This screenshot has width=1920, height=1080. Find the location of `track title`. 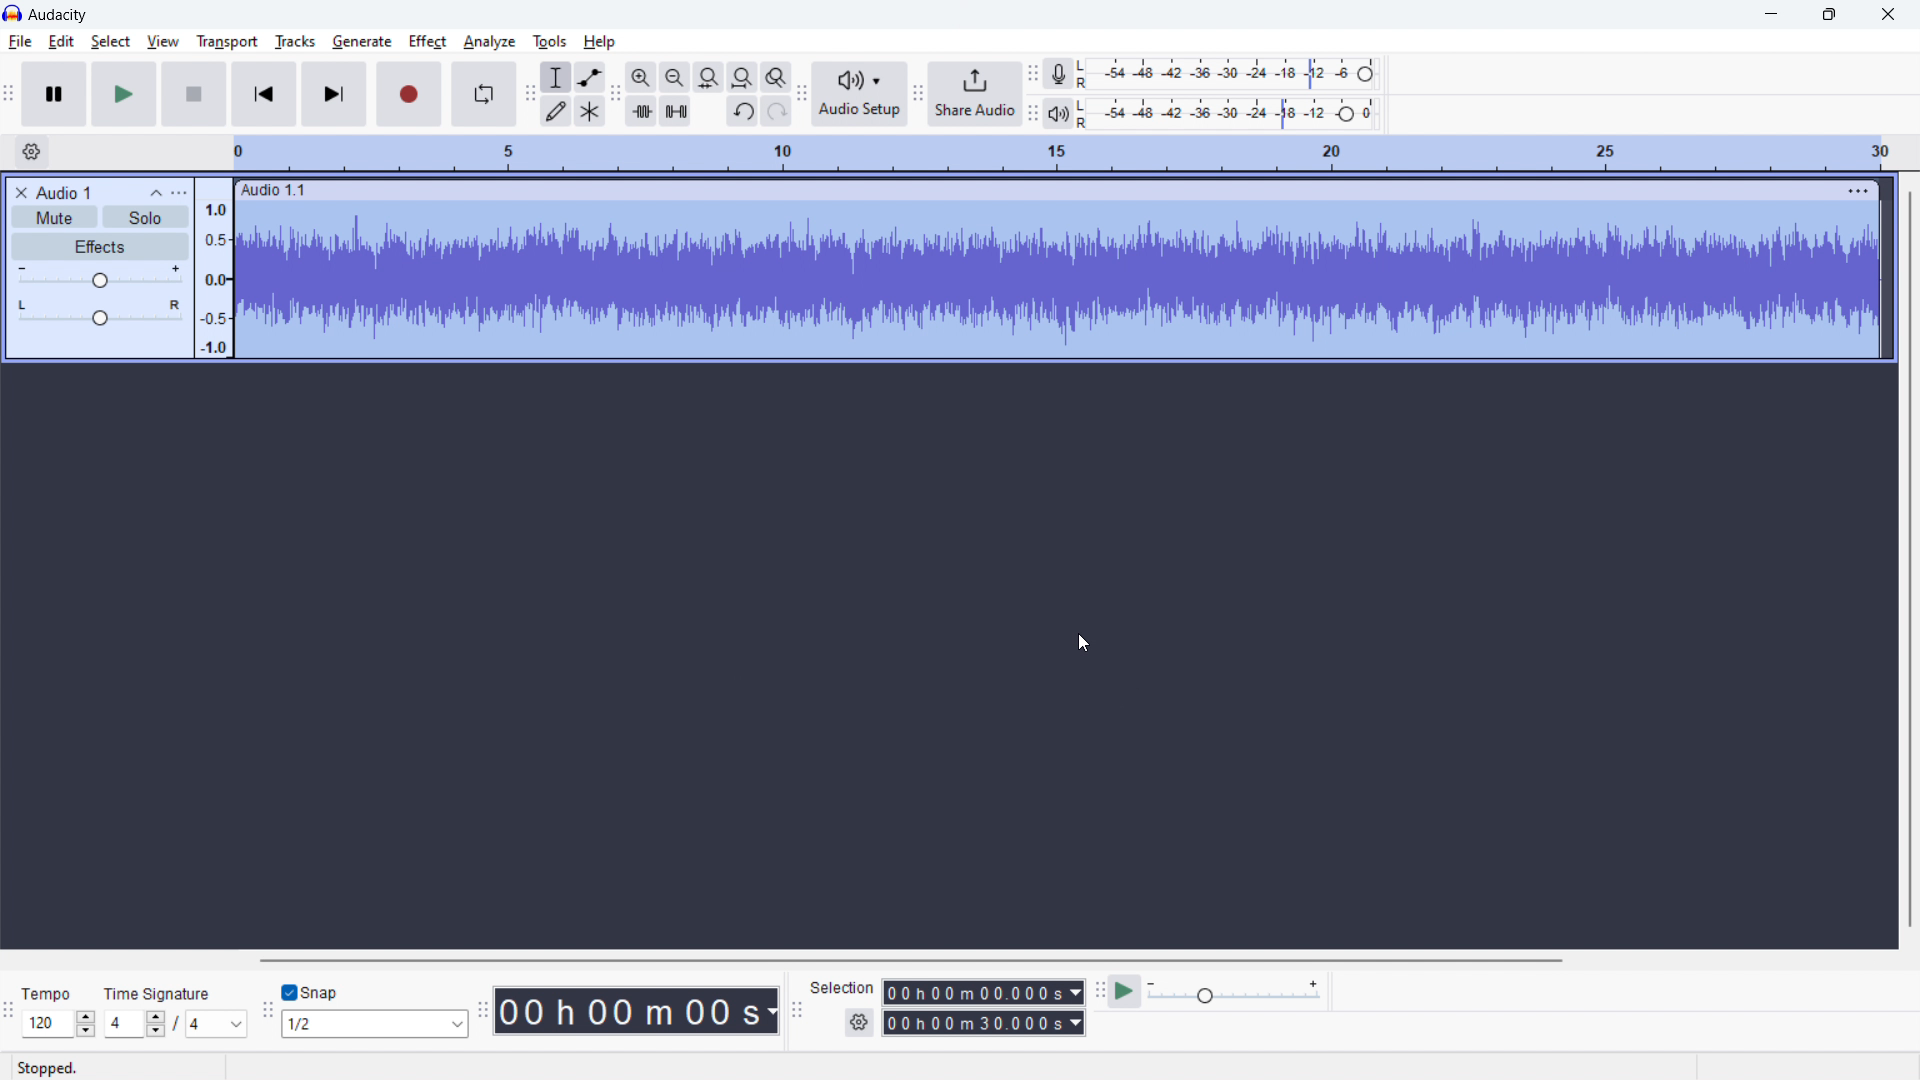

track title is located at coordinates (64, 192).